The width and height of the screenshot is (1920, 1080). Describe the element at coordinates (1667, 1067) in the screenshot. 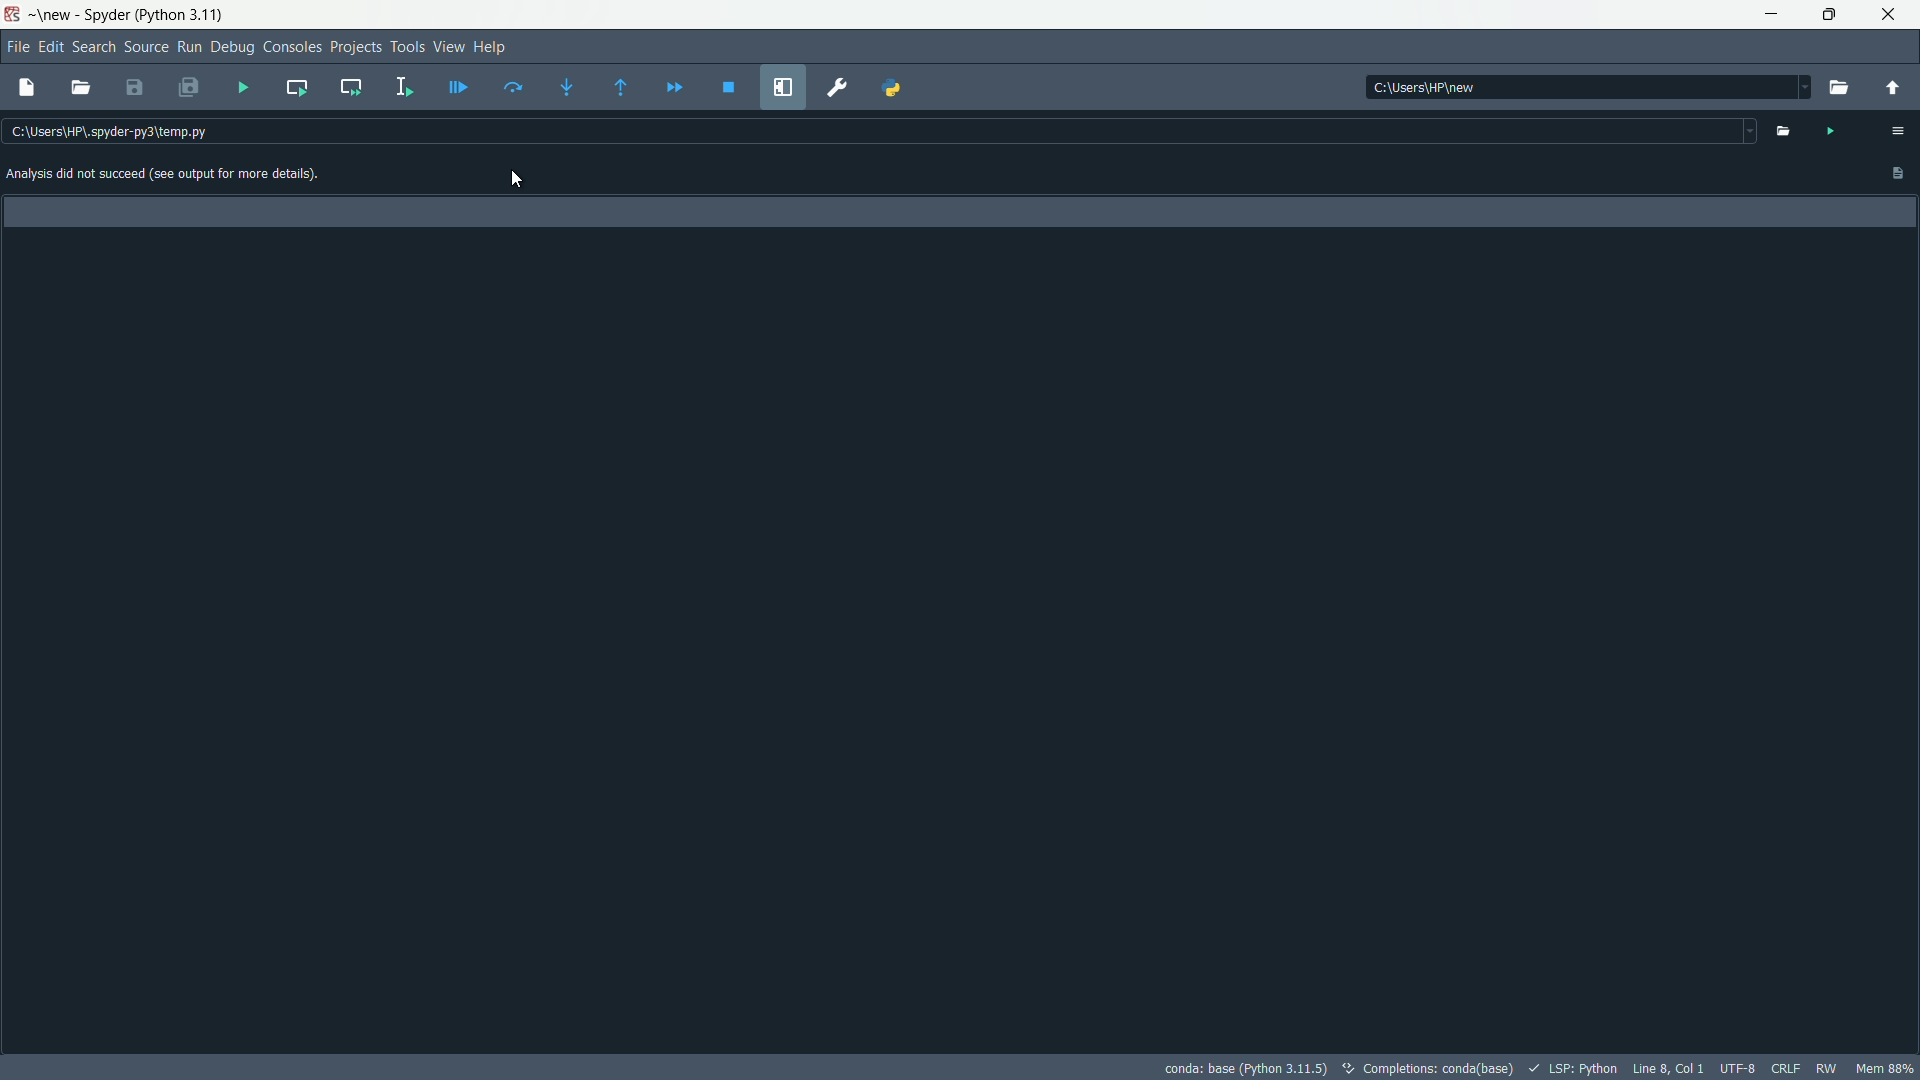

I see `cursor position` at that location.